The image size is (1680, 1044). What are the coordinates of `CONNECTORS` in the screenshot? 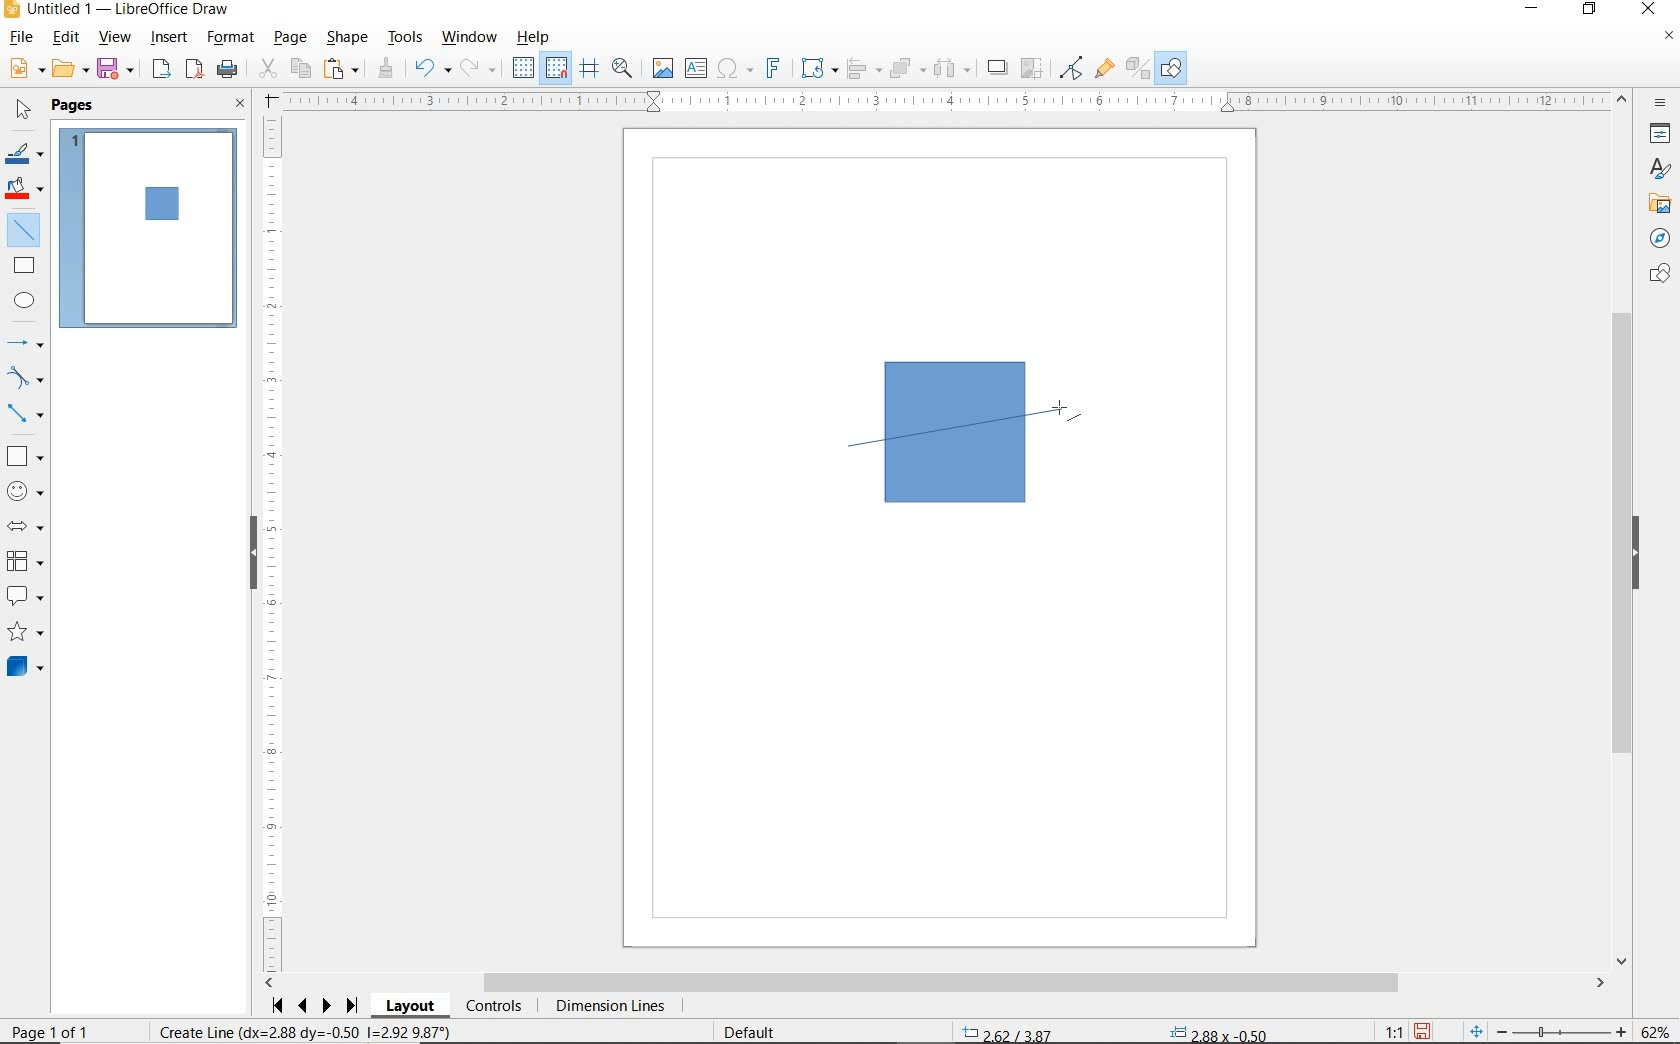 It's located at (25, 415).